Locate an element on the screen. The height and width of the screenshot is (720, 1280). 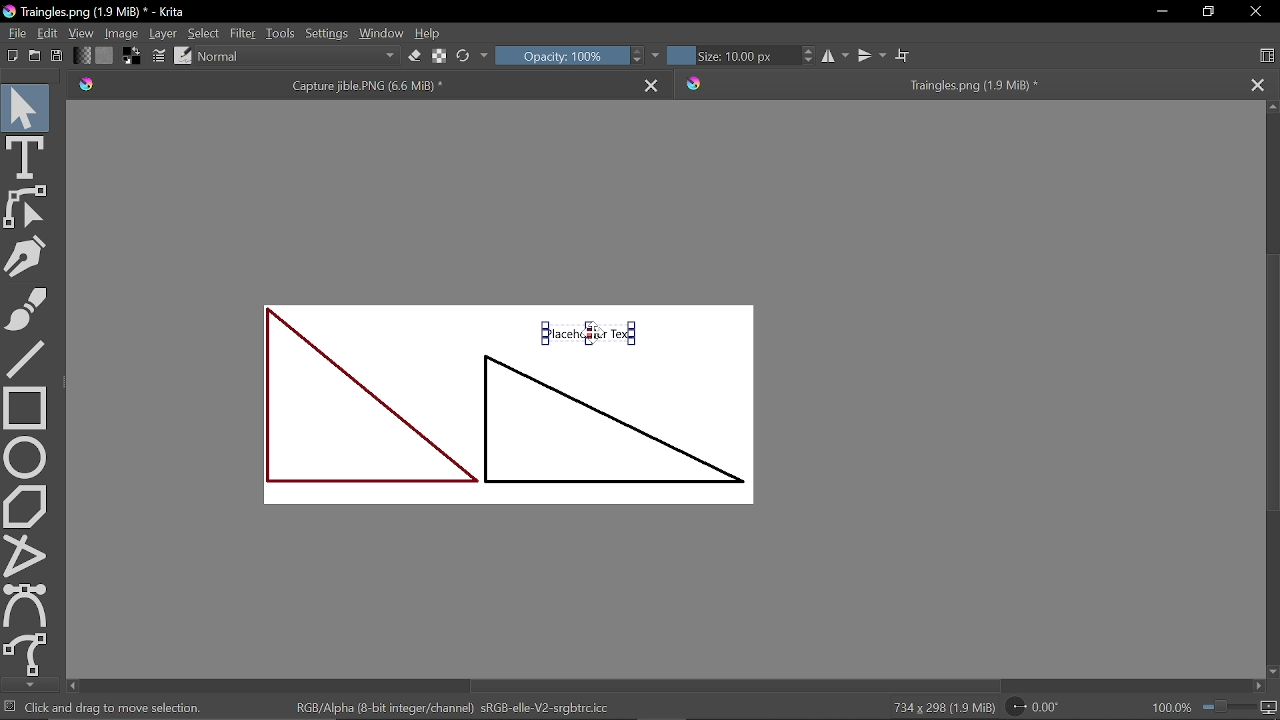
Fill pattern is located at coordinates (105, 55).